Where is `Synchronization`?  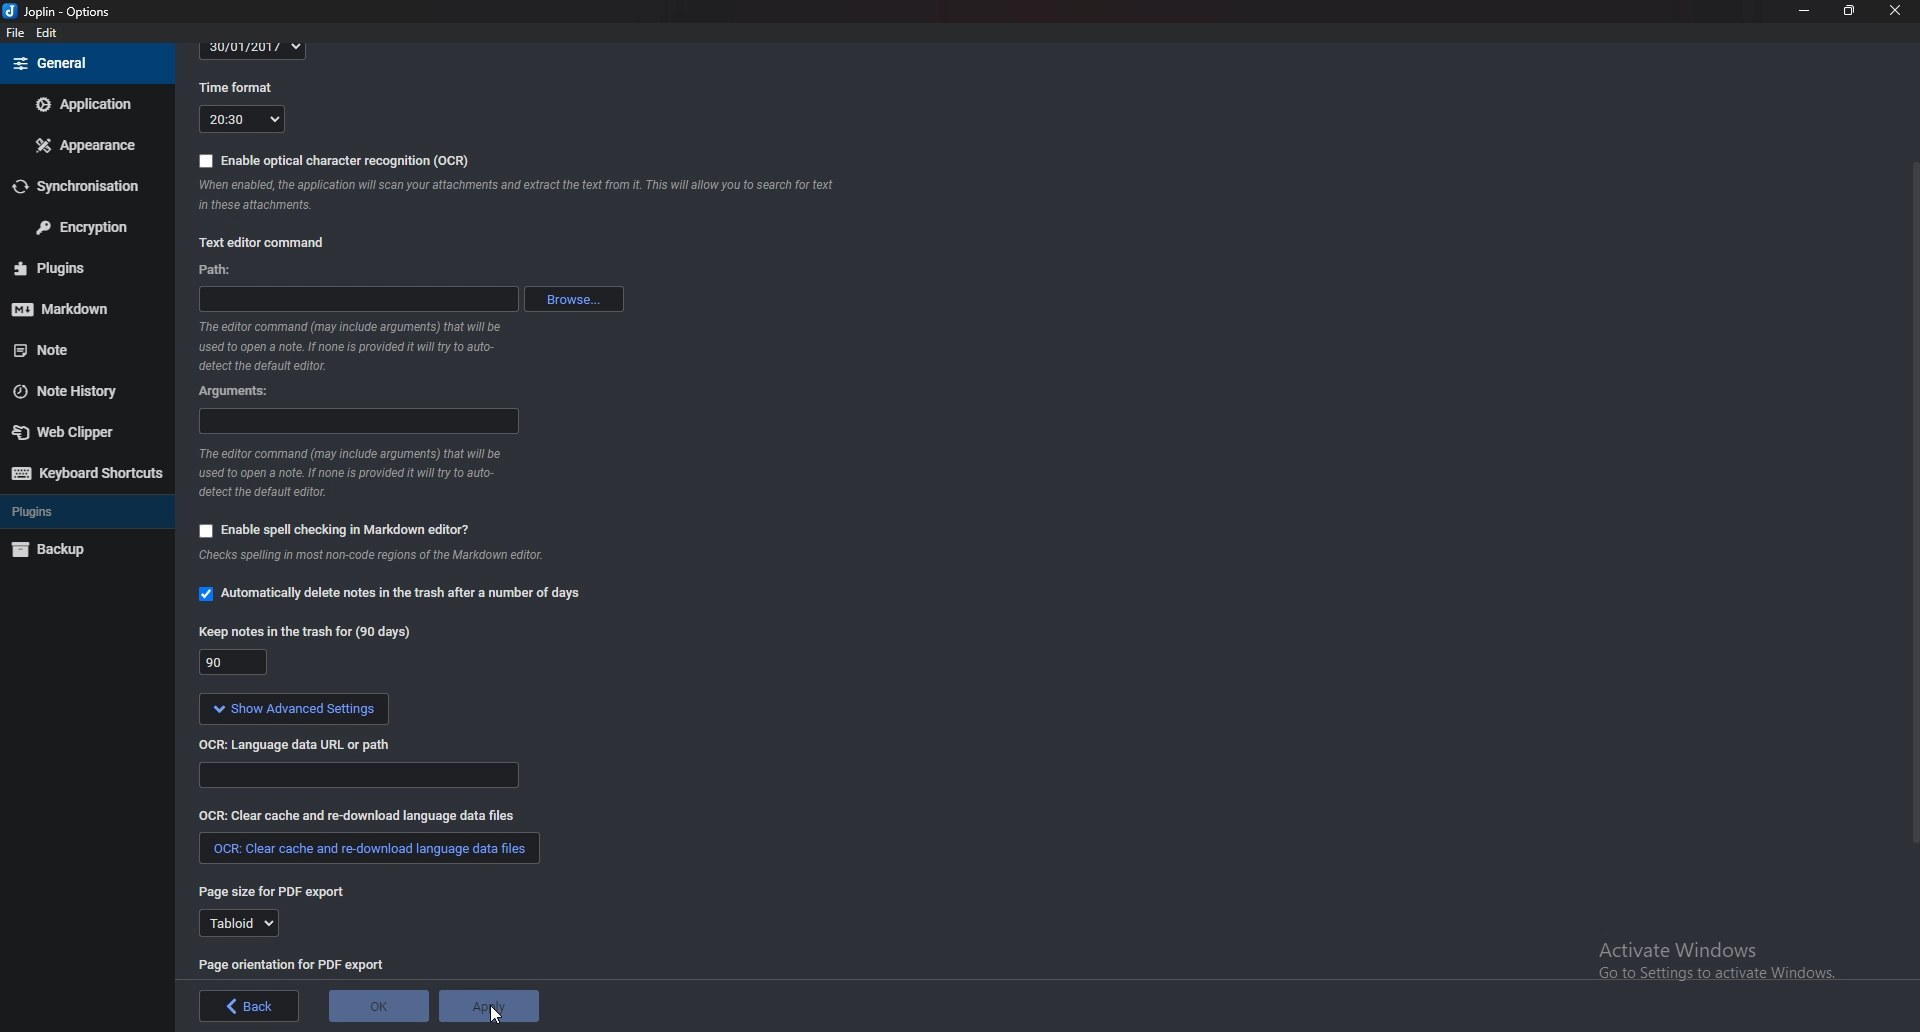
Synchronization is located at coordinates (84, 184).